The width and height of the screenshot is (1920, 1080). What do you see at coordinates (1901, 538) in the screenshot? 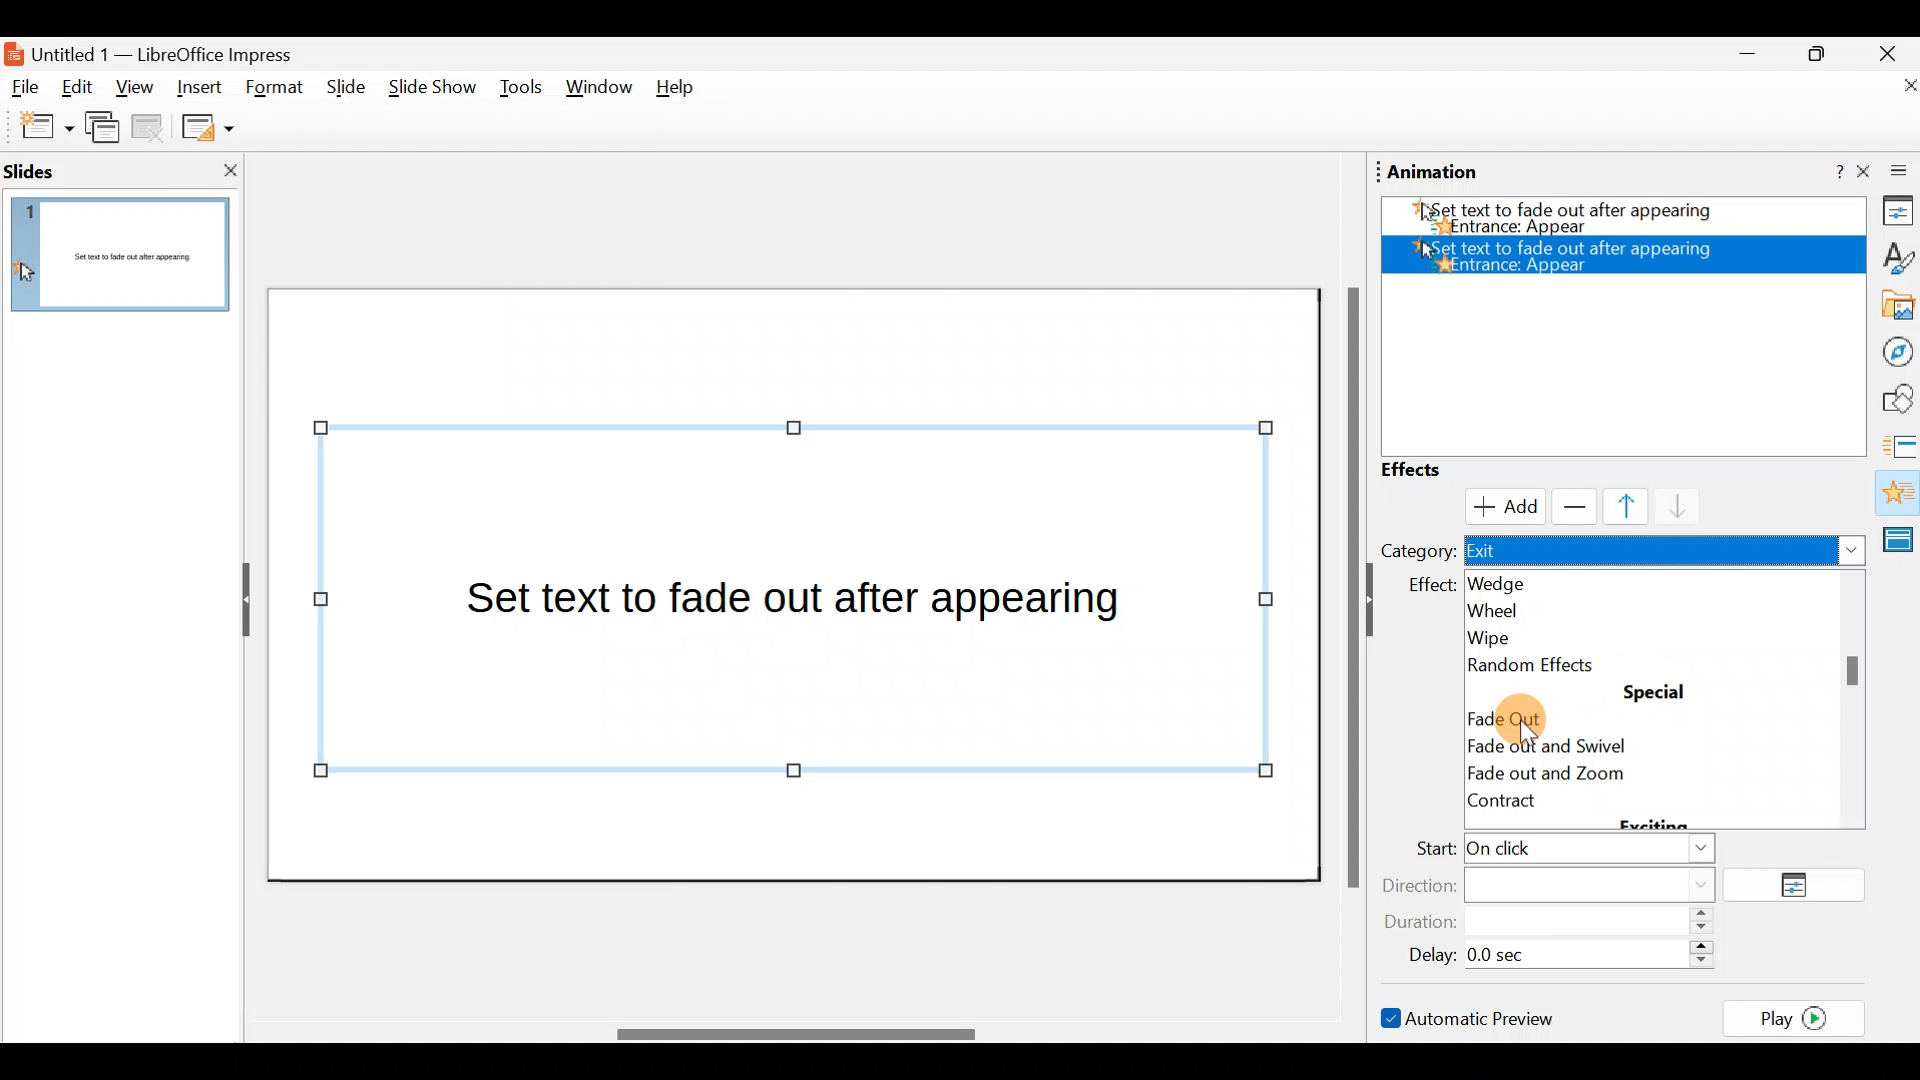
I see `Master slides` at bounding box center [1901, 538].